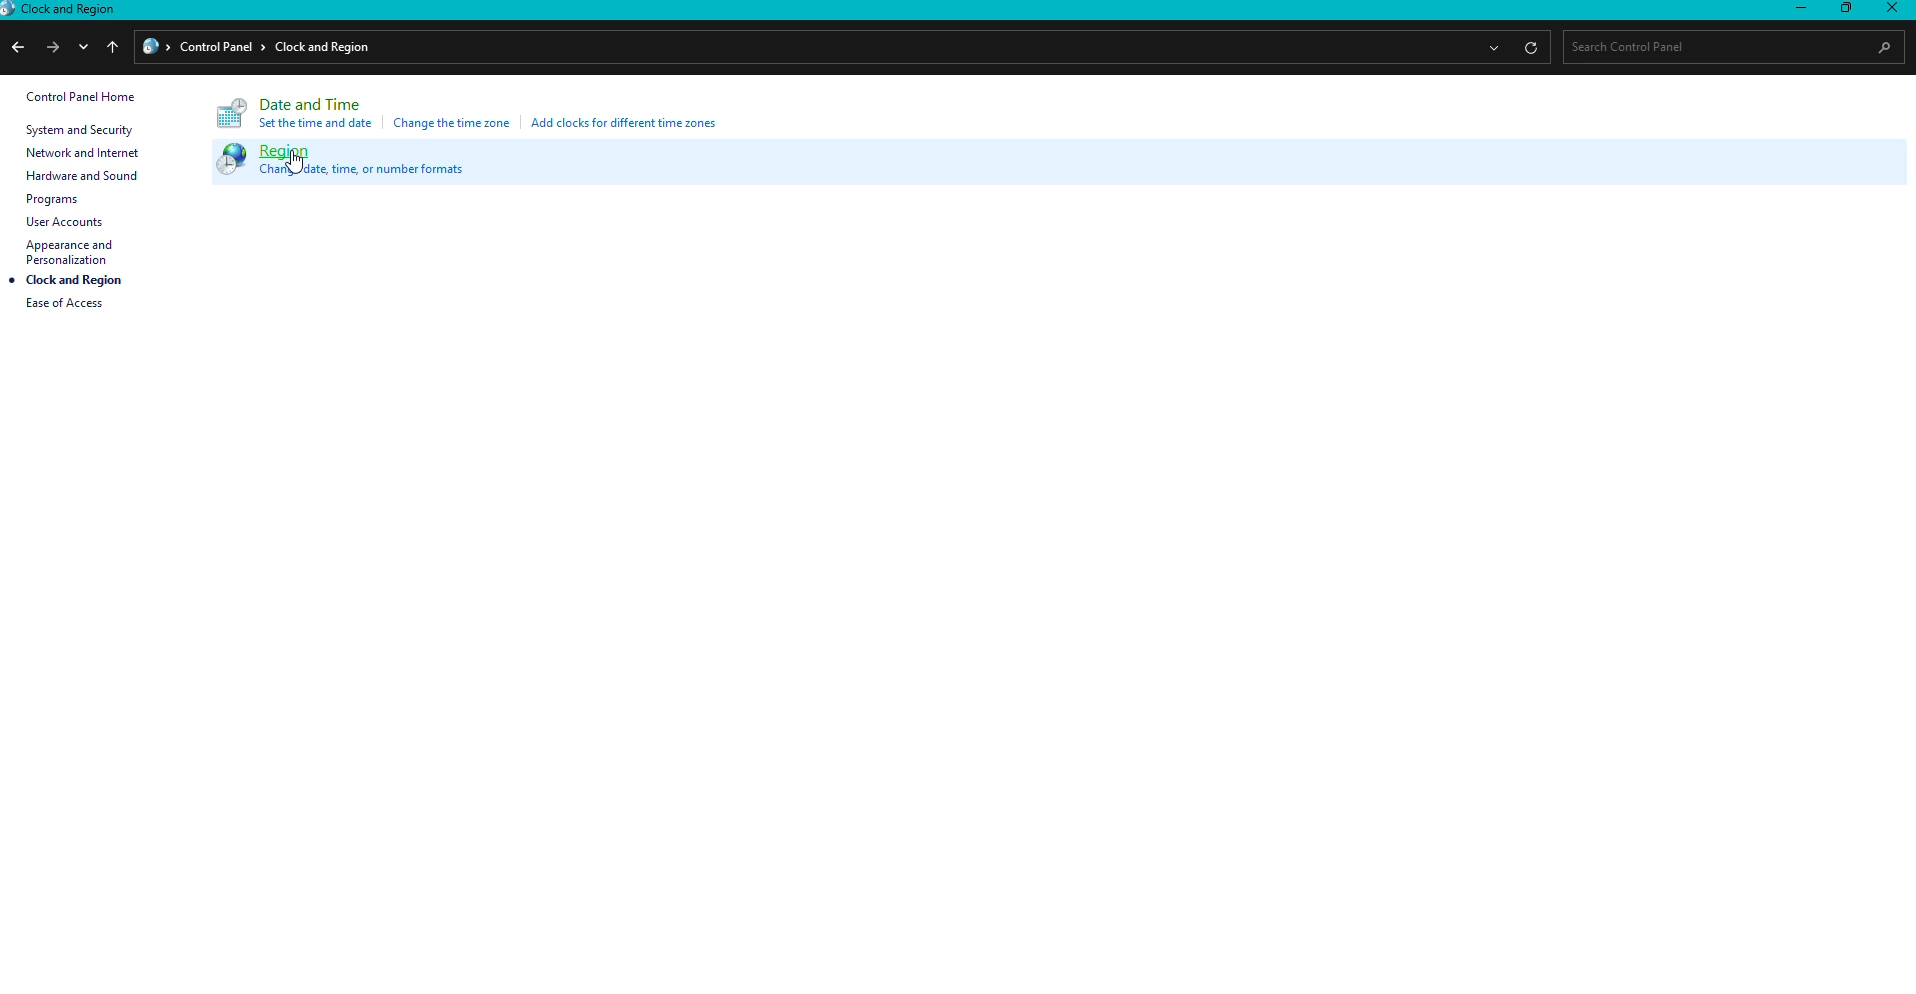 Image resolution: width=1916 pixels, height=994 pixels. What do you see at coordinates (1530, 47) in the screenshot?
I see `refresh` at bounding box center [1530, 47].